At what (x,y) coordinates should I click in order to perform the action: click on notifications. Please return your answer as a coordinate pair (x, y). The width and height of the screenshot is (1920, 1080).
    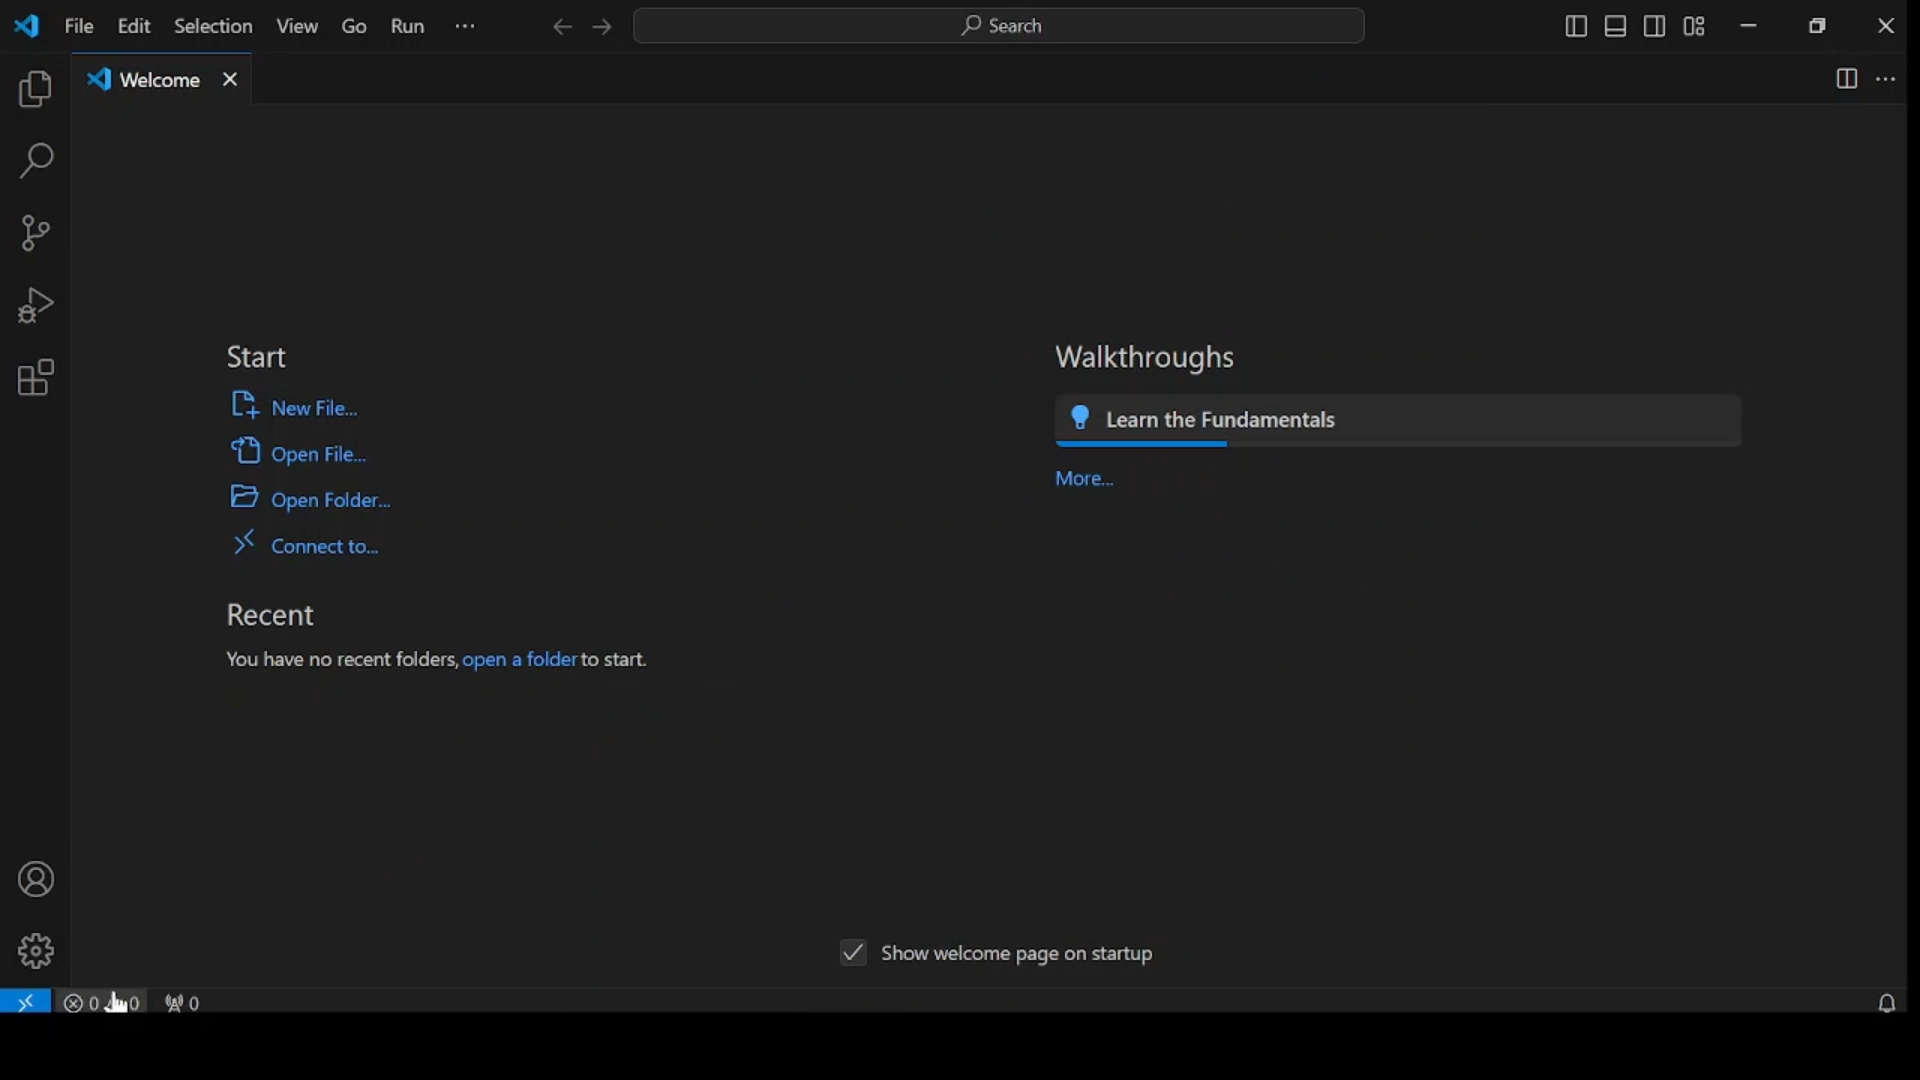
    Looking at the image, I should click on (1888, 1002).